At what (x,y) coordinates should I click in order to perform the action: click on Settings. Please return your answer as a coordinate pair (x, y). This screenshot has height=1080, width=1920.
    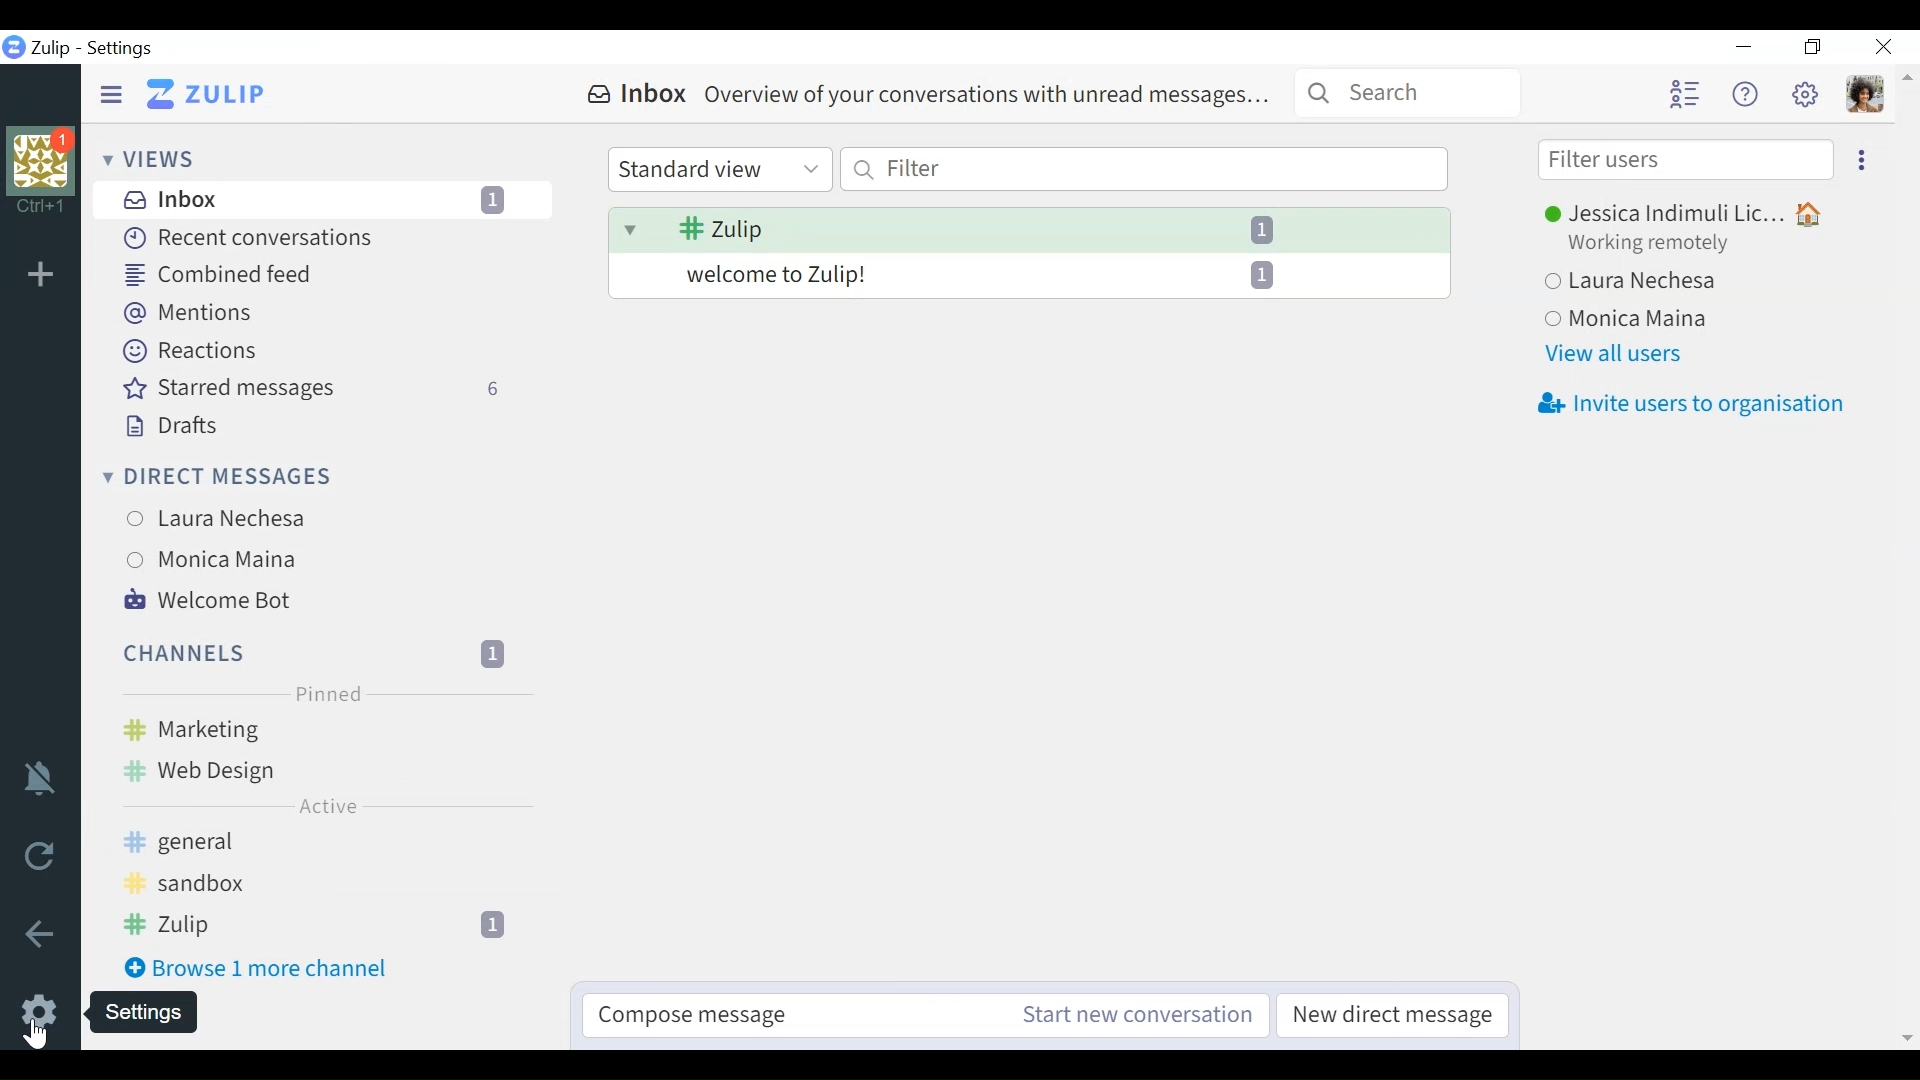
    Looking at the image, I should click on (122, 49).